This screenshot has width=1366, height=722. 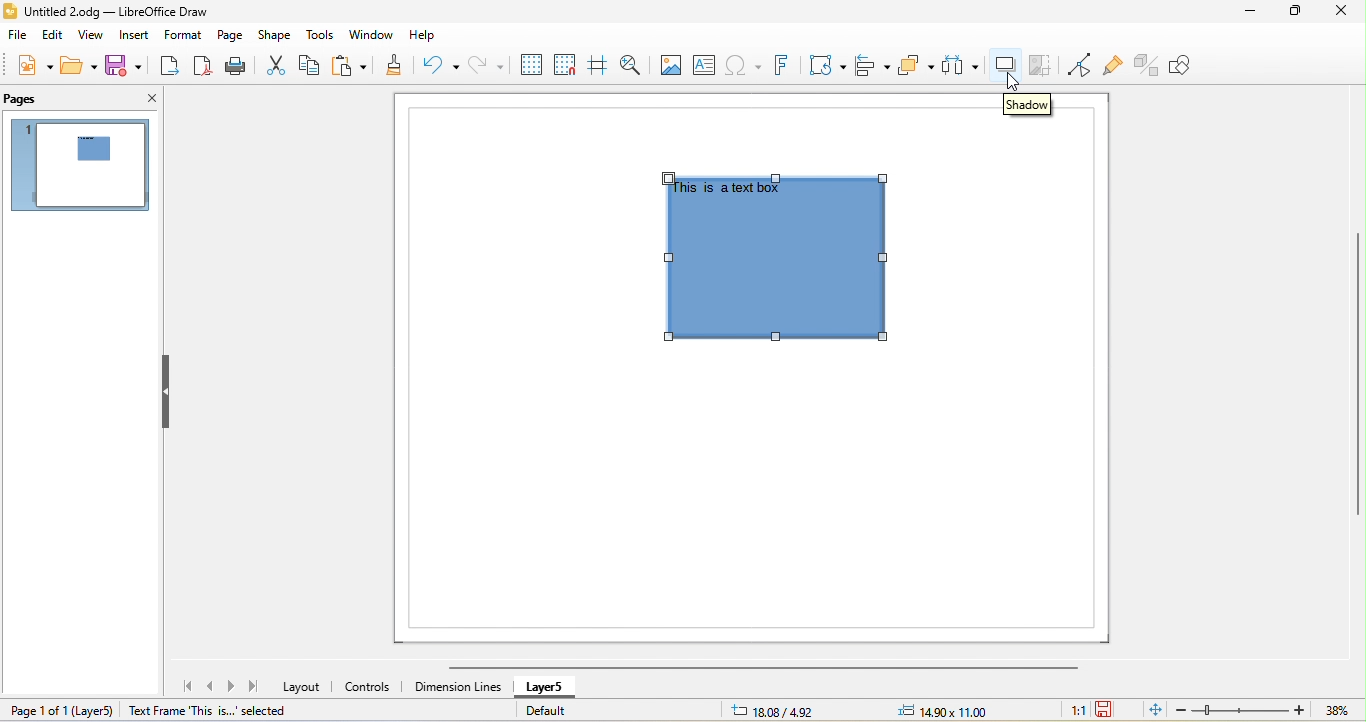 I want to click on page 1 of 1, so click(x=59, y=710).